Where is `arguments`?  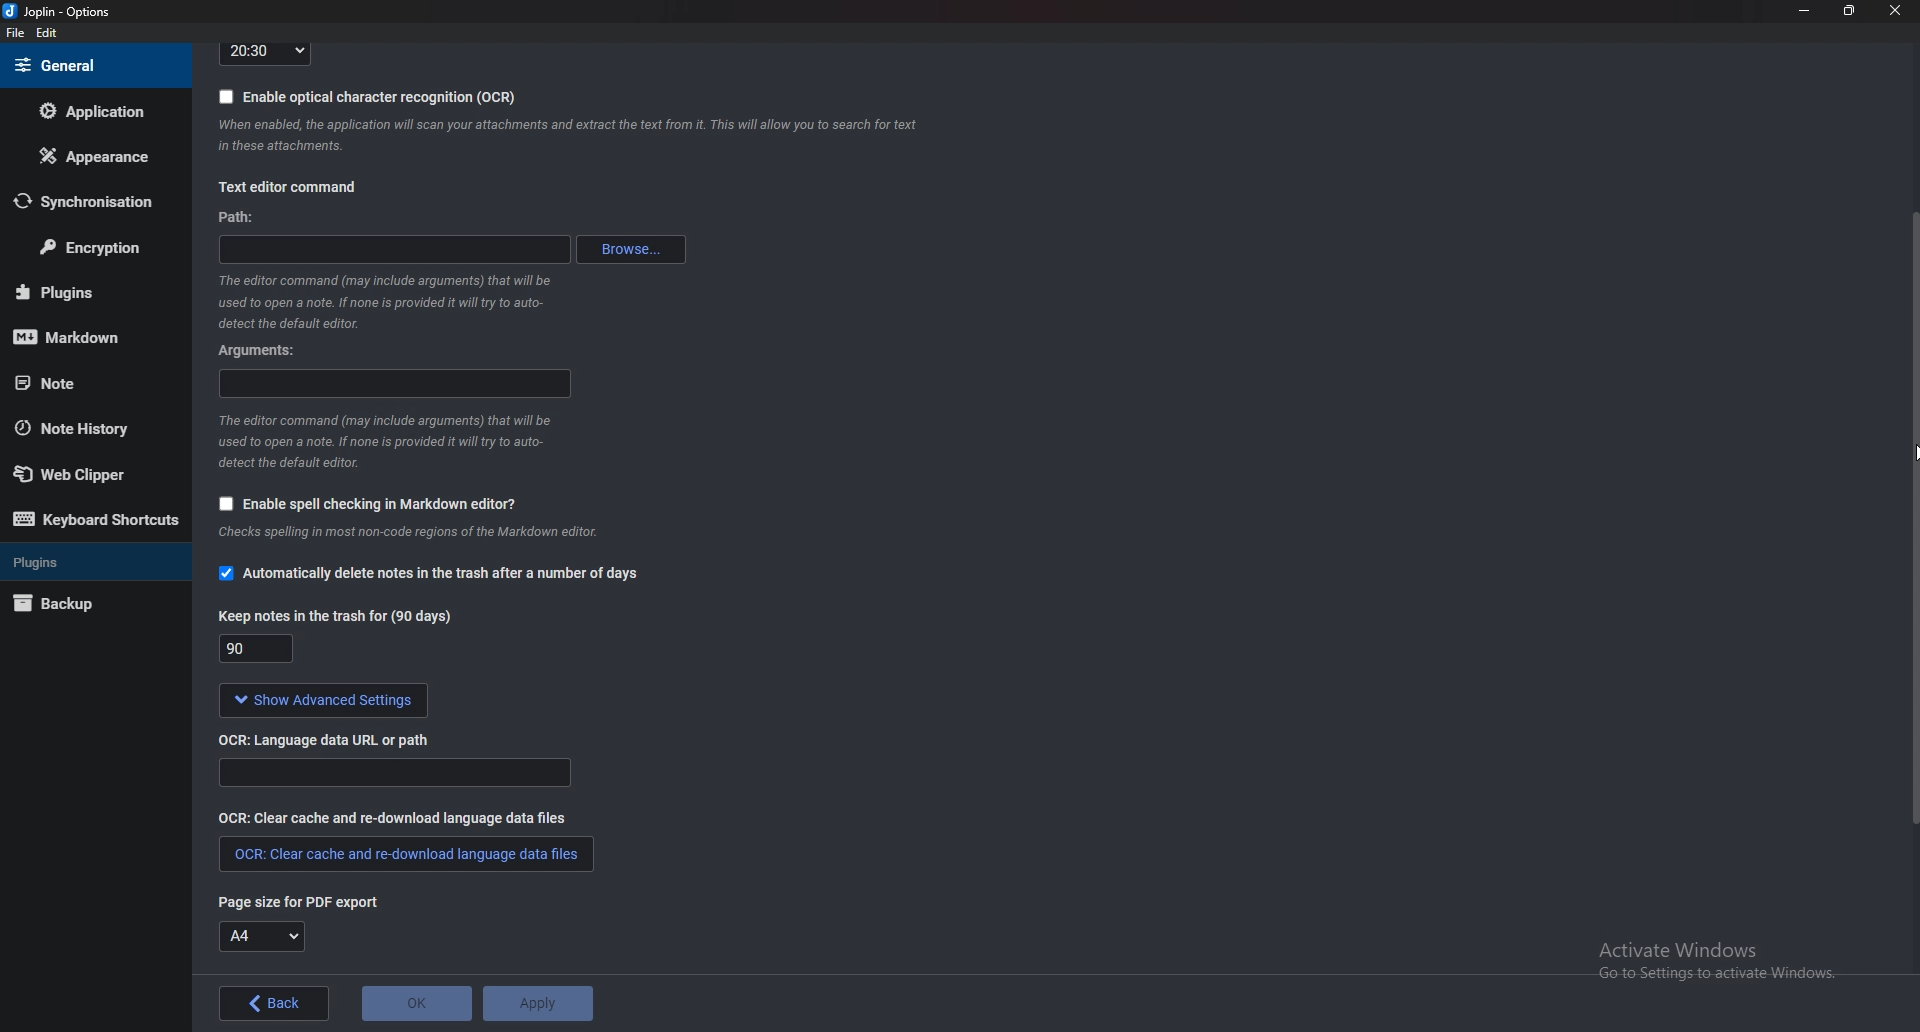
arguments is located at coordinates (398, 384).